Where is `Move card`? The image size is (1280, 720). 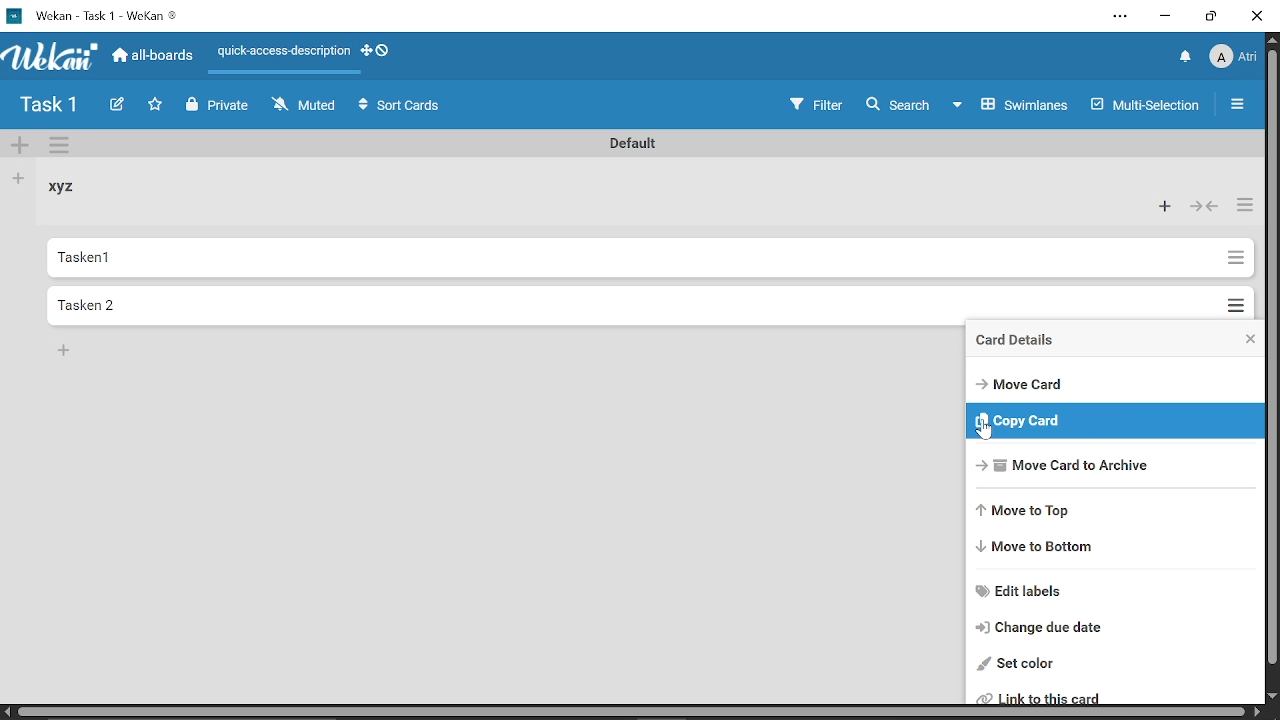 Move card is located at coordinates (1117, 384).